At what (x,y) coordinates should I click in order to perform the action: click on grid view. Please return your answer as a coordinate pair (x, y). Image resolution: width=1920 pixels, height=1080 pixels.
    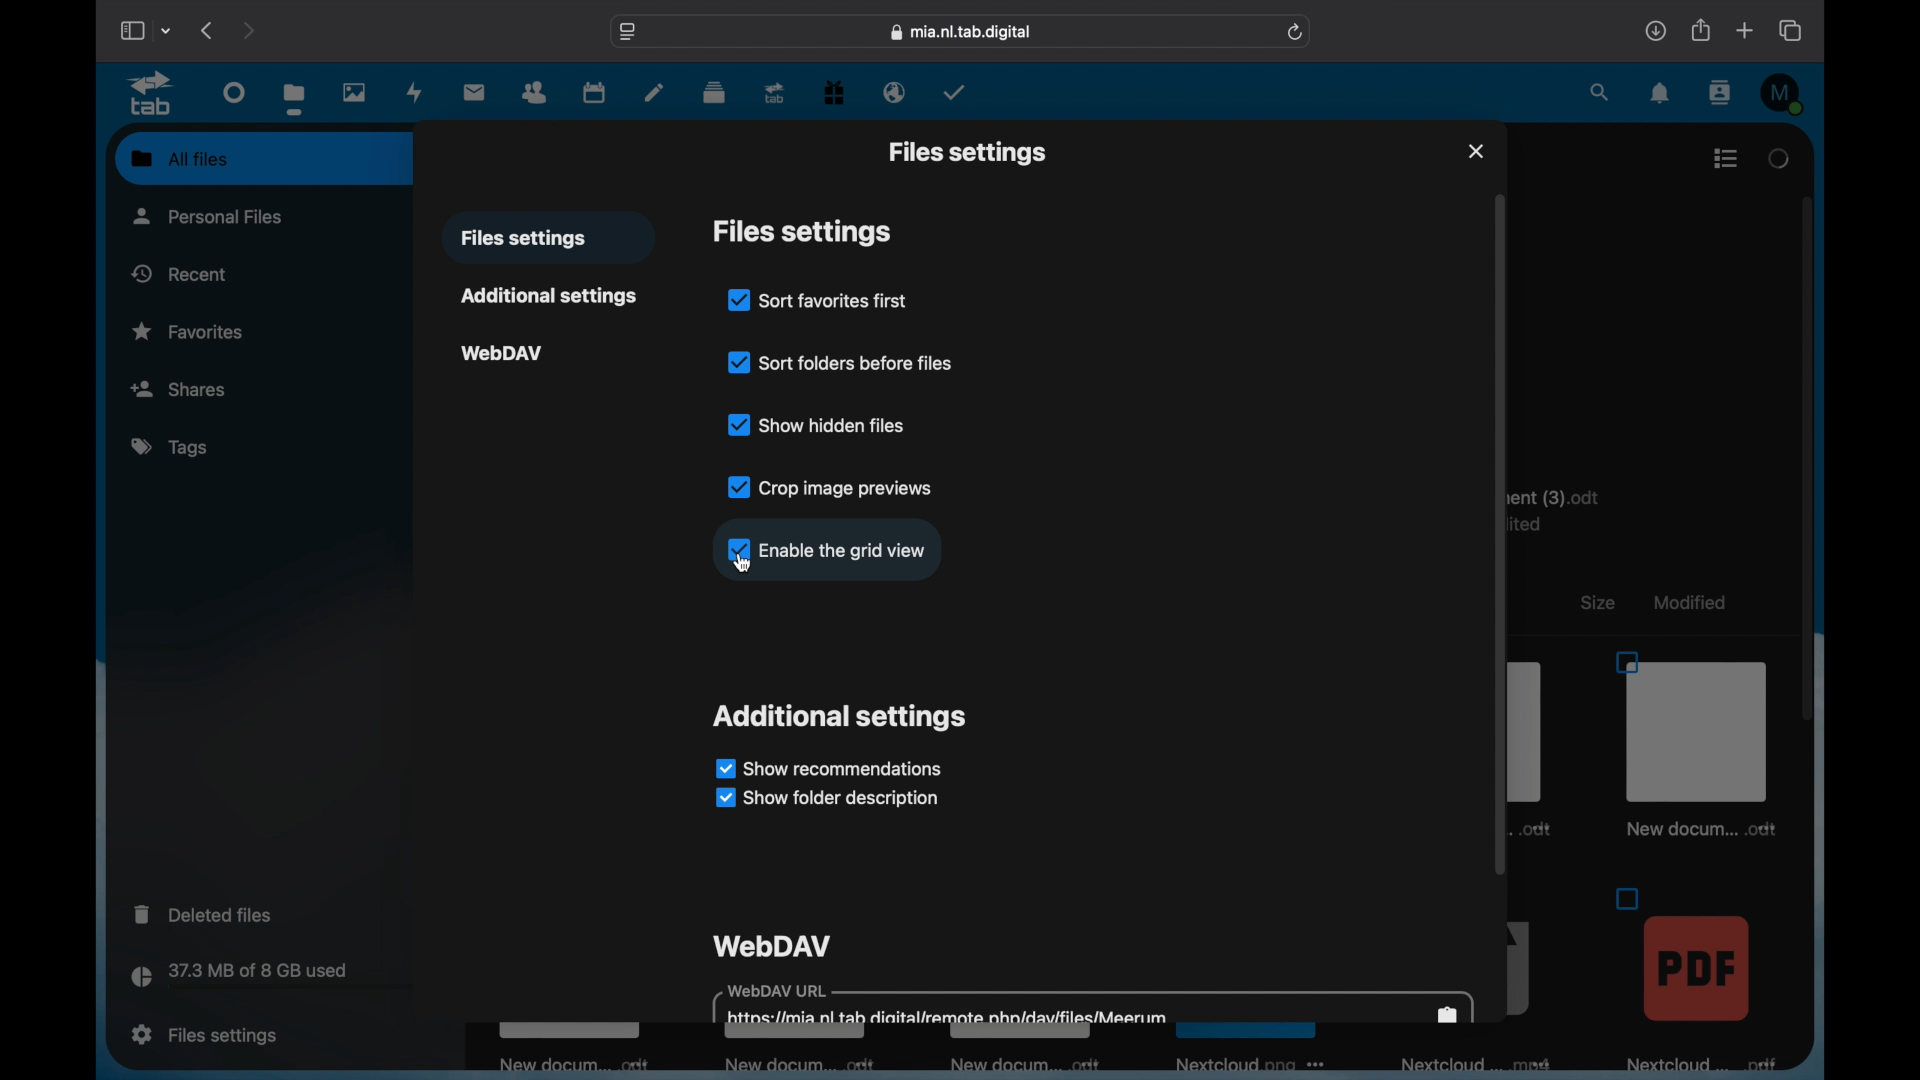
    Looking at the image, I should click on (1726, 158).